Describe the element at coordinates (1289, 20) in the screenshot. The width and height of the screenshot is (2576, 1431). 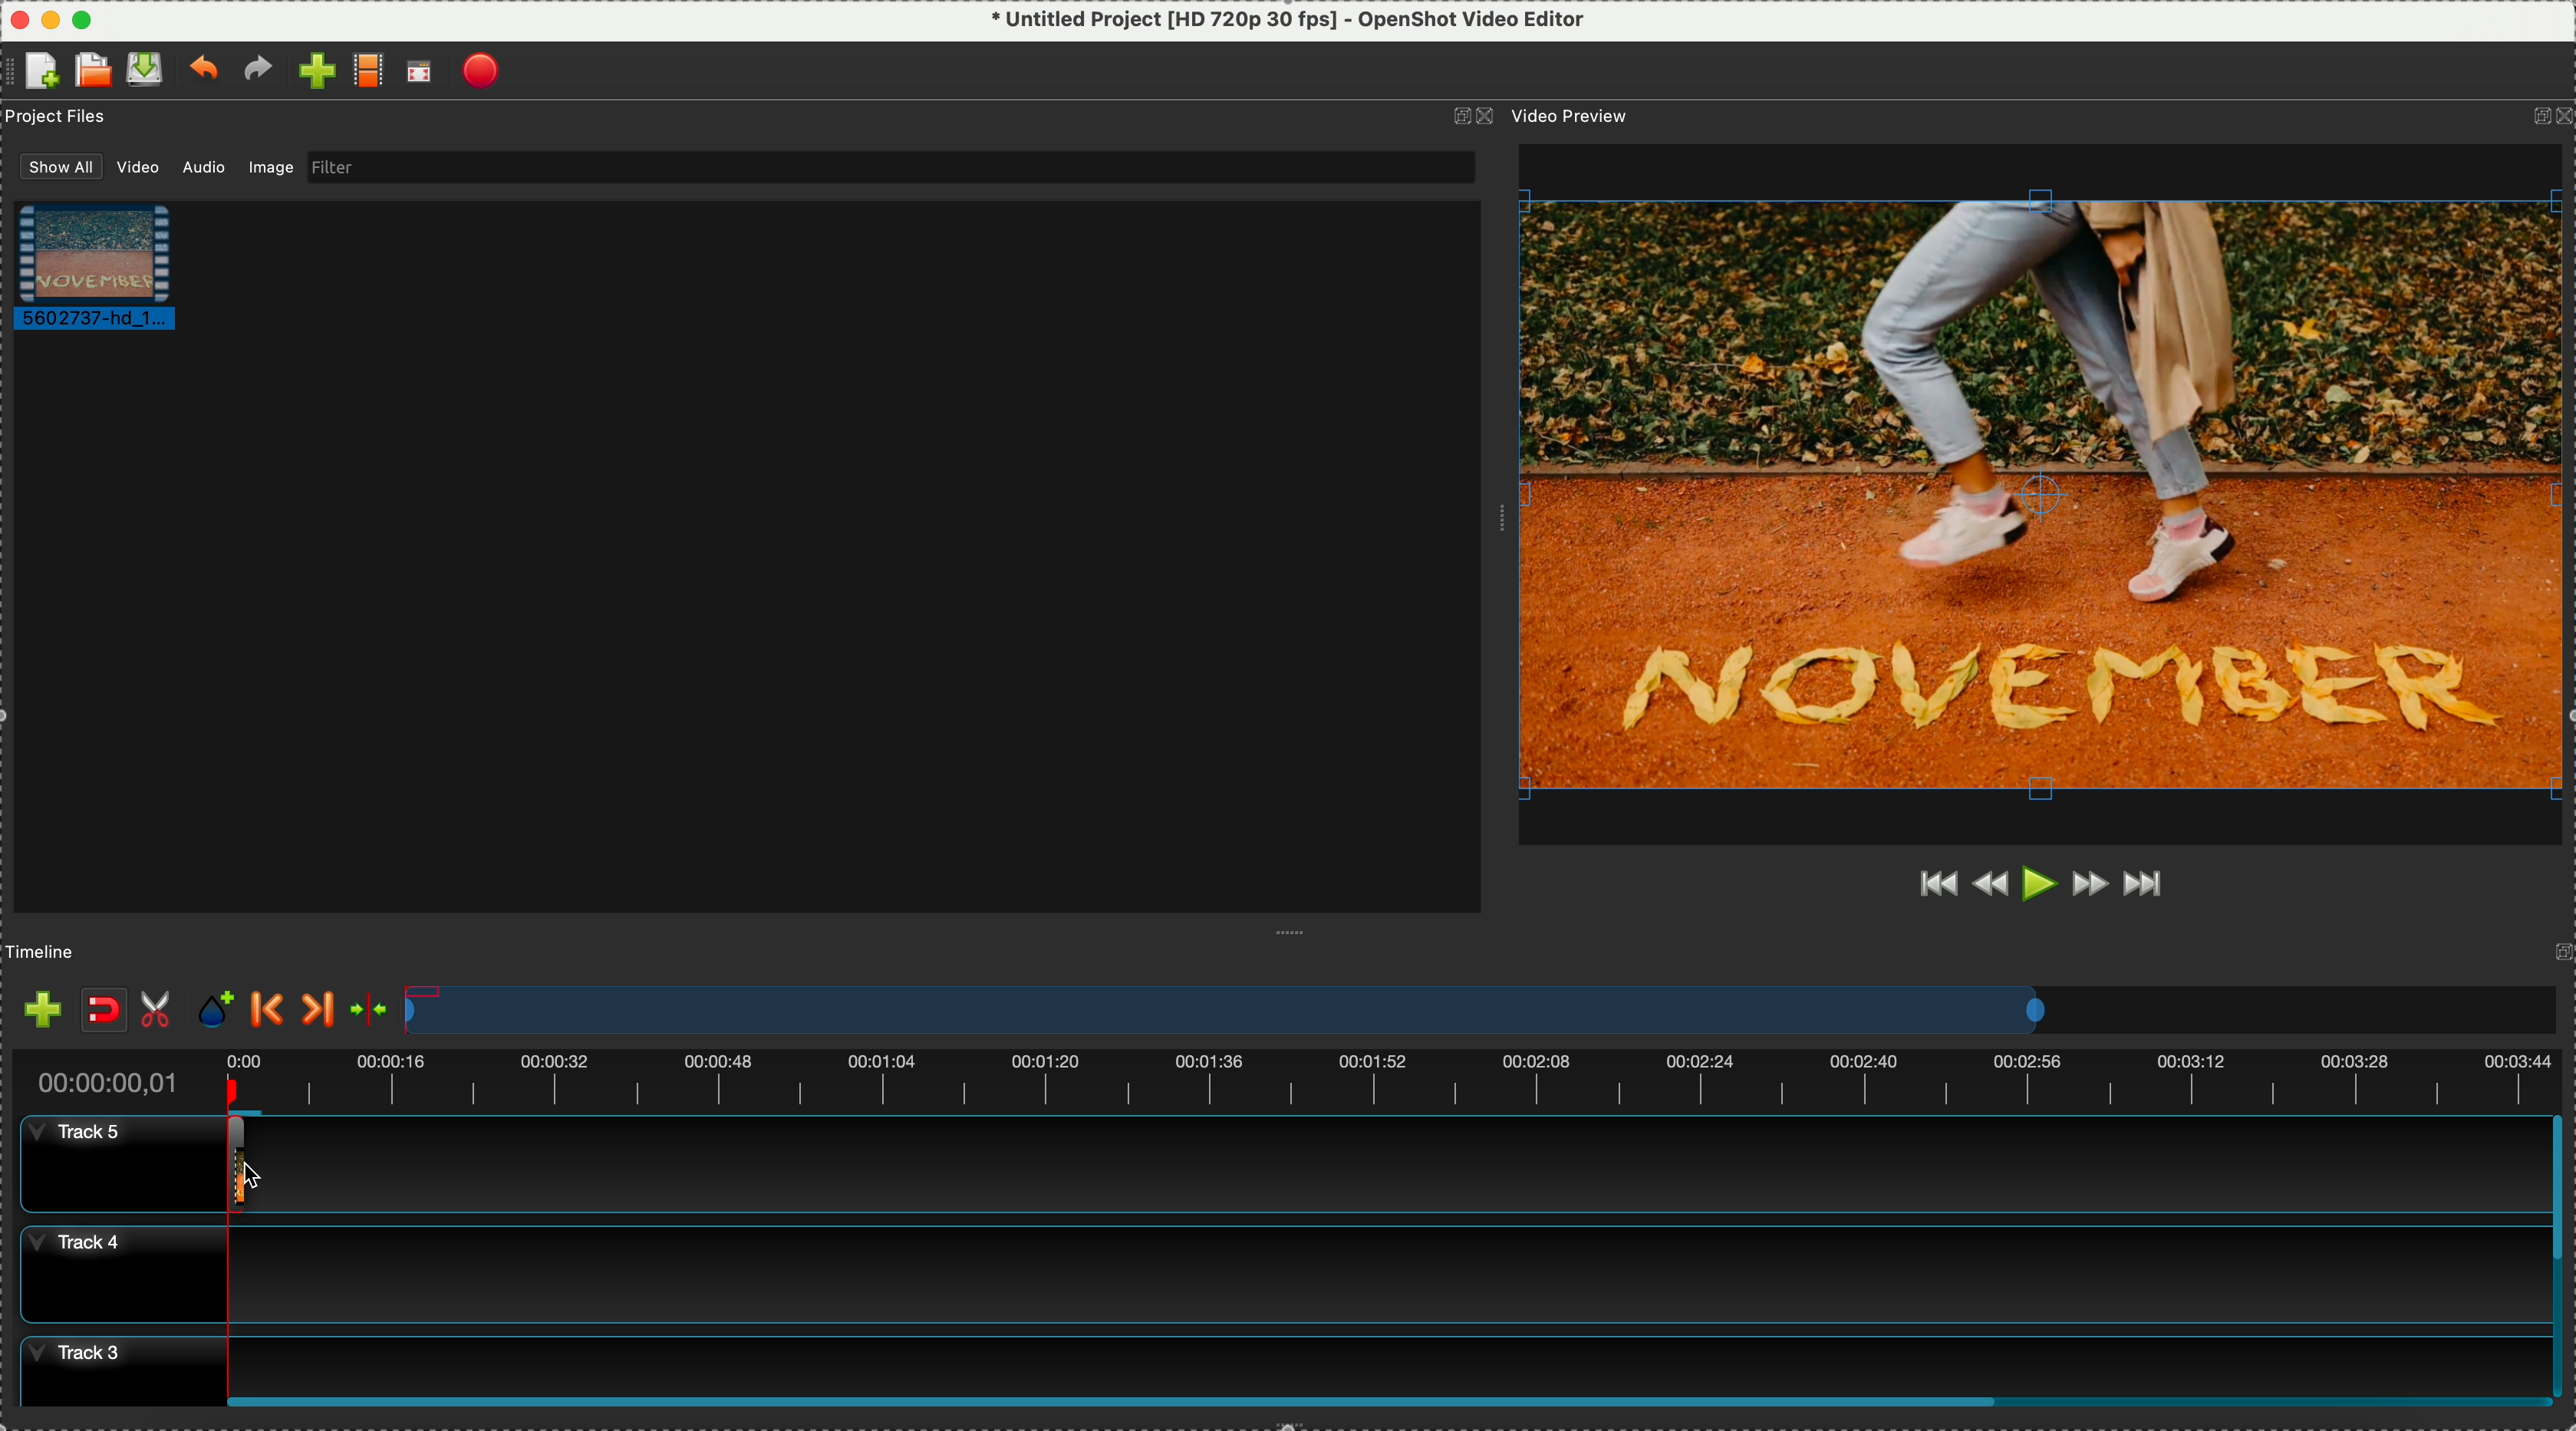
I see `* Untitled Project [HD 720p 30 fps] - OpenShot Video Editor` at that location.